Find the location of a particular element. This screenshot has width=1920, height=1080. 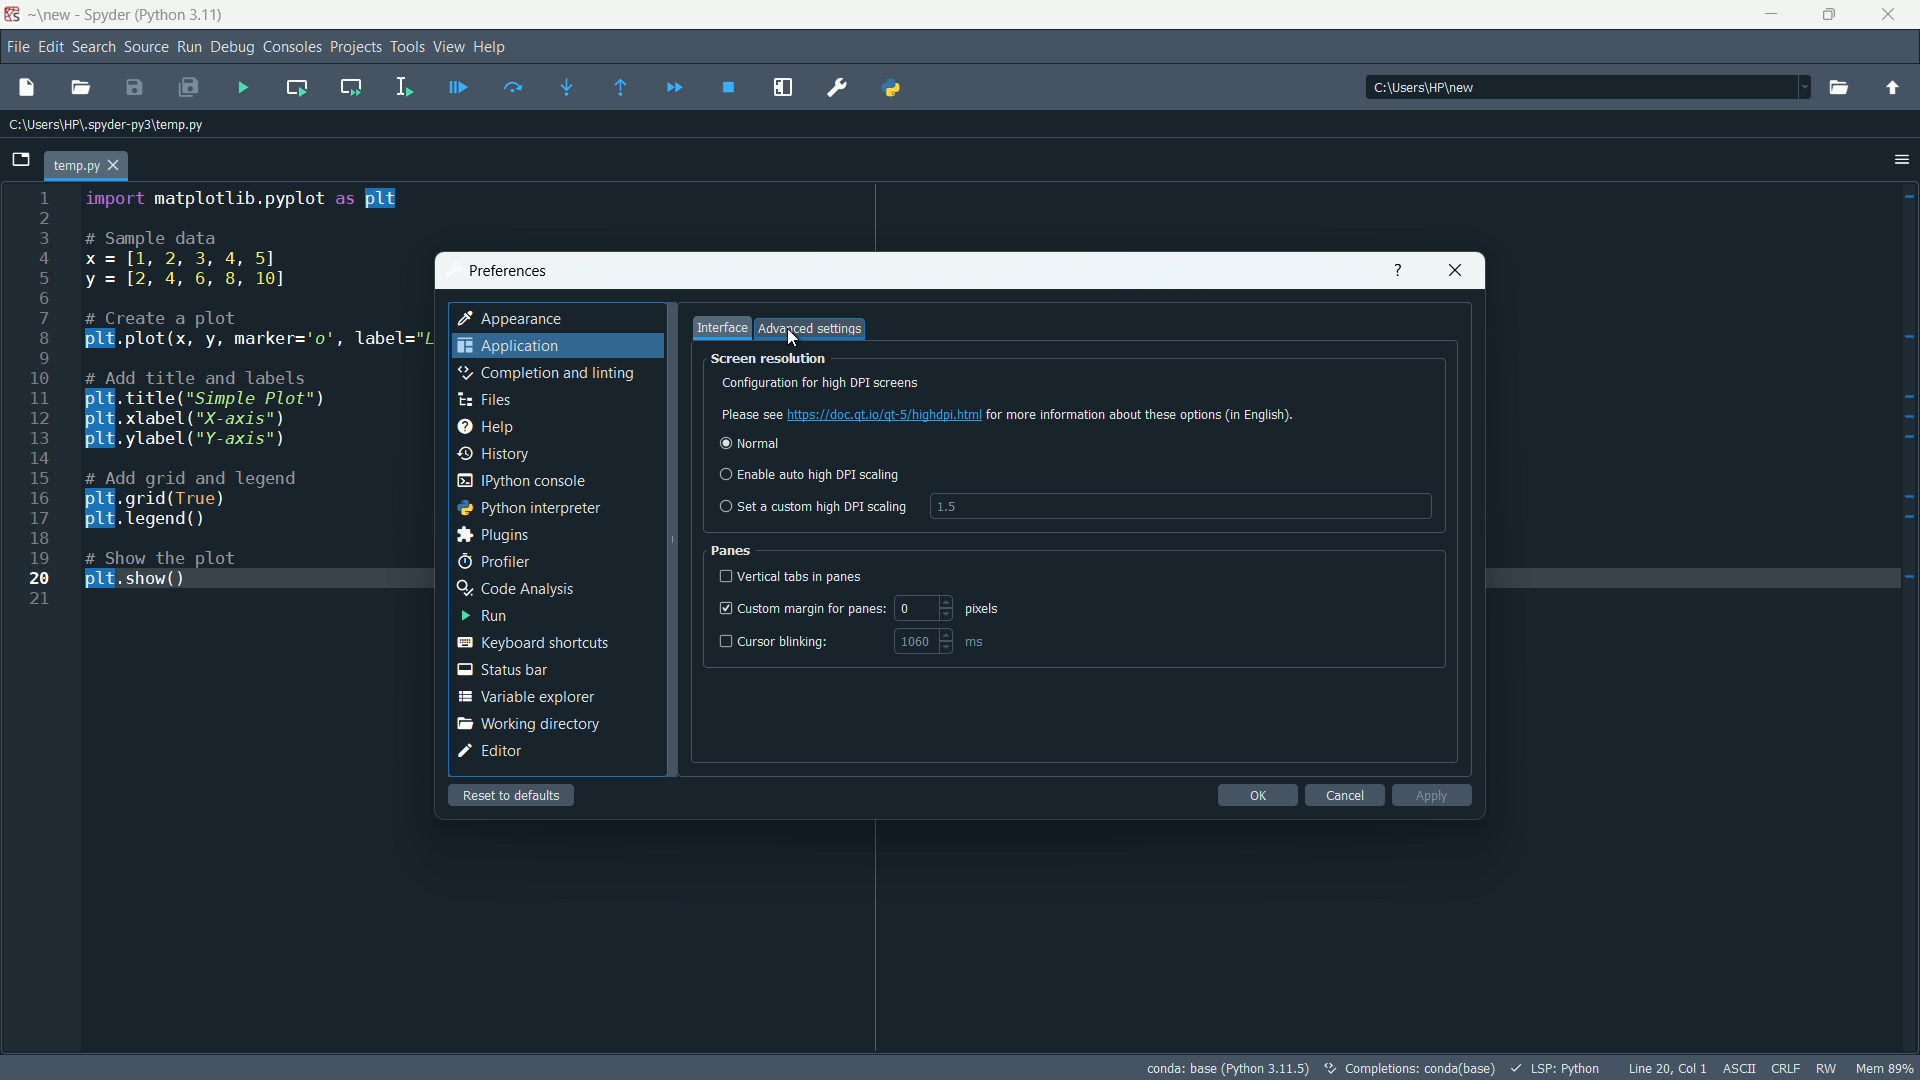

editor is located at coordinates (490, 751).